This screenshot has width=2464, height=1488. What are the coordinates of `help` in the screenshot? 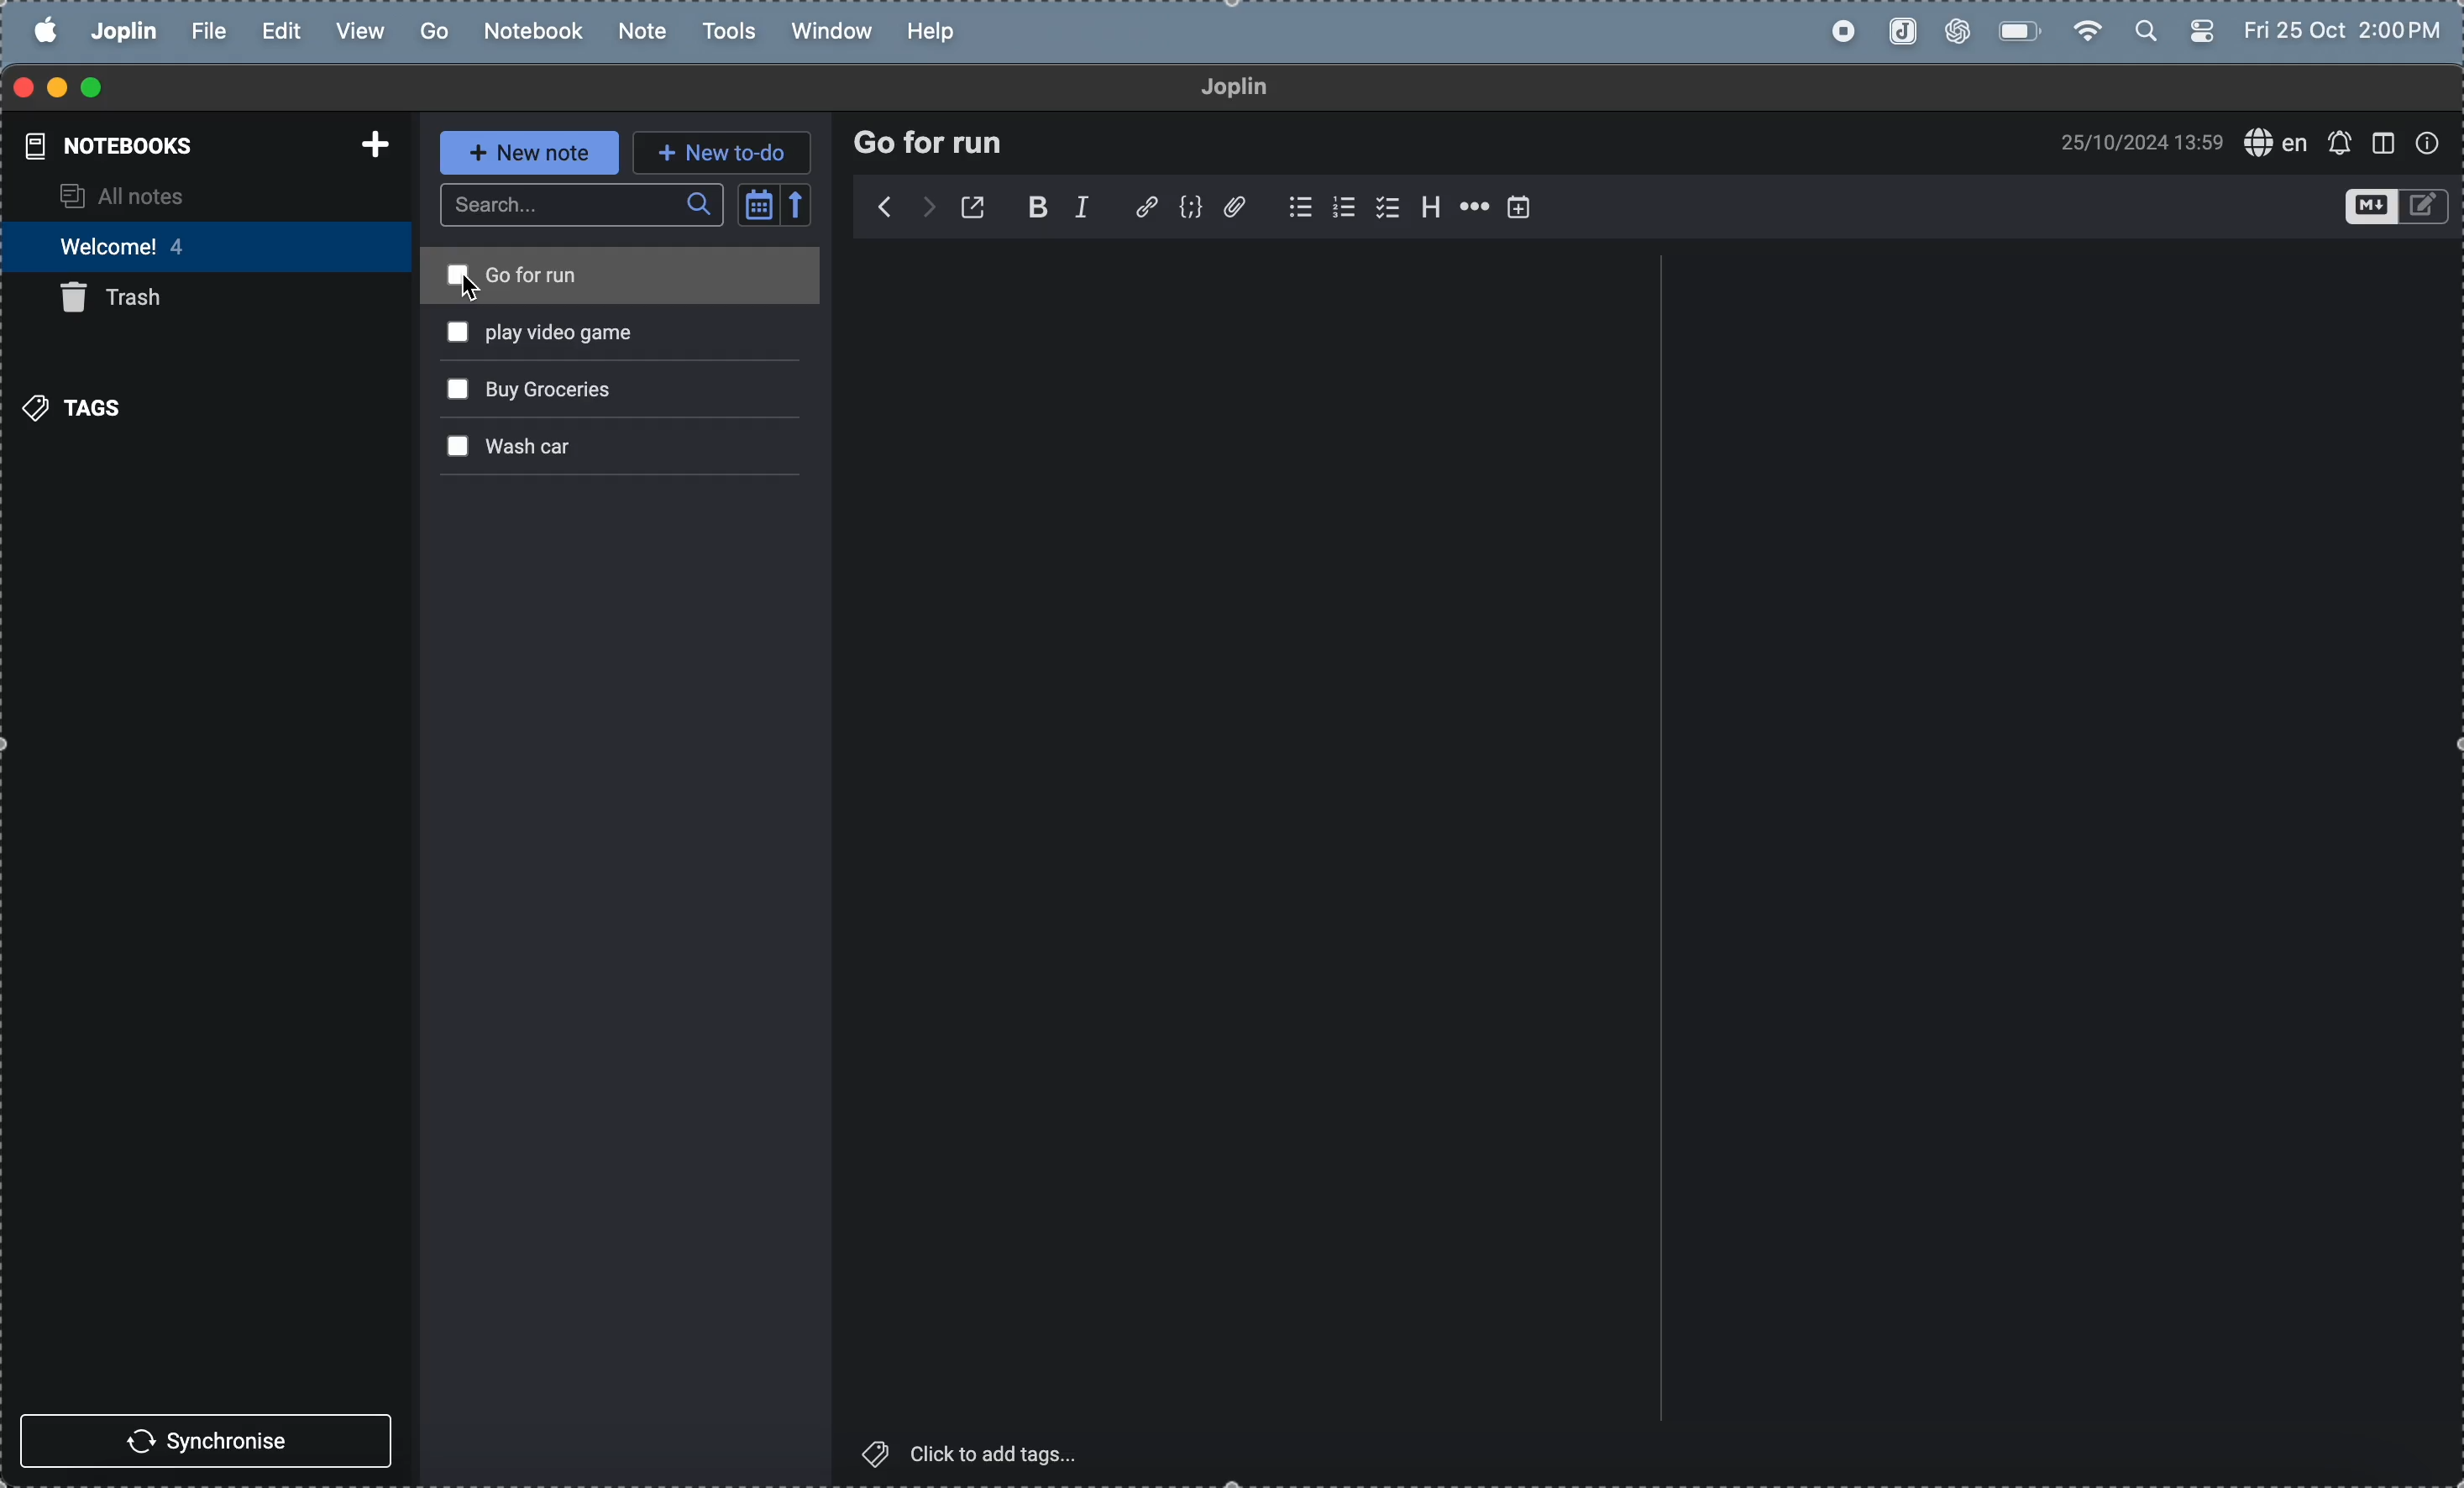 It's located at (934, 33).